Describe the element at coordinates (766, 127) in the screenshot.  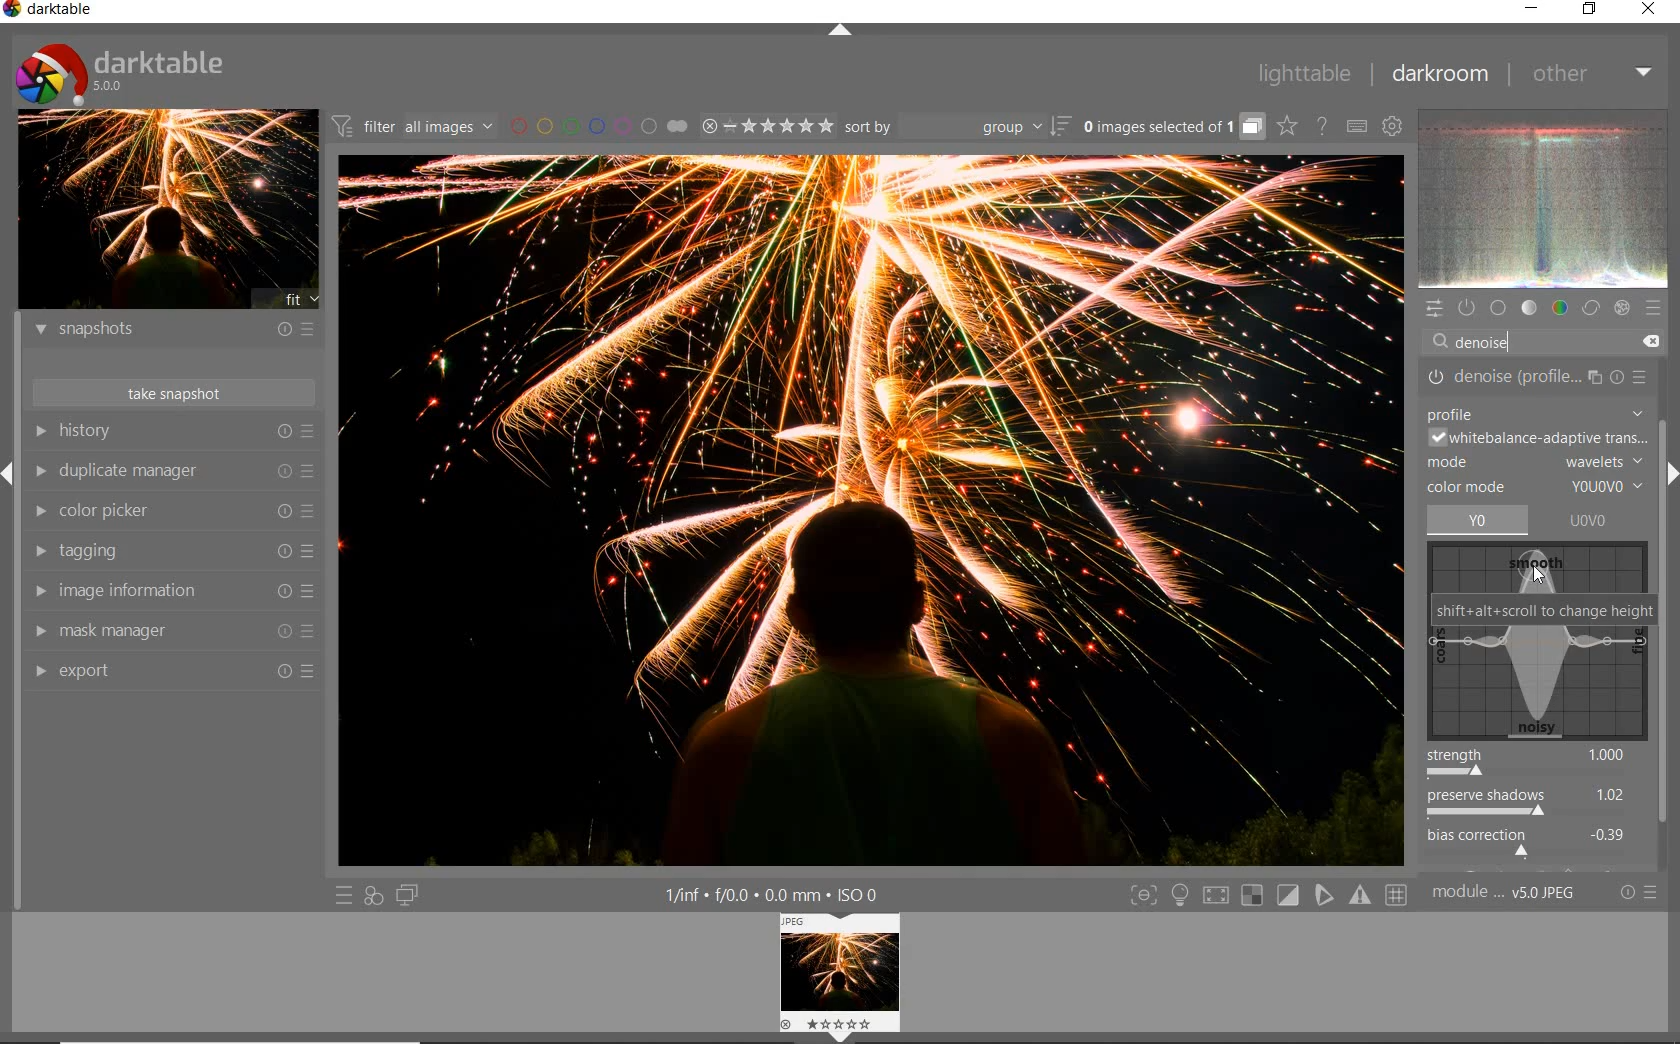
I see `range ratings for selected images` at that location.